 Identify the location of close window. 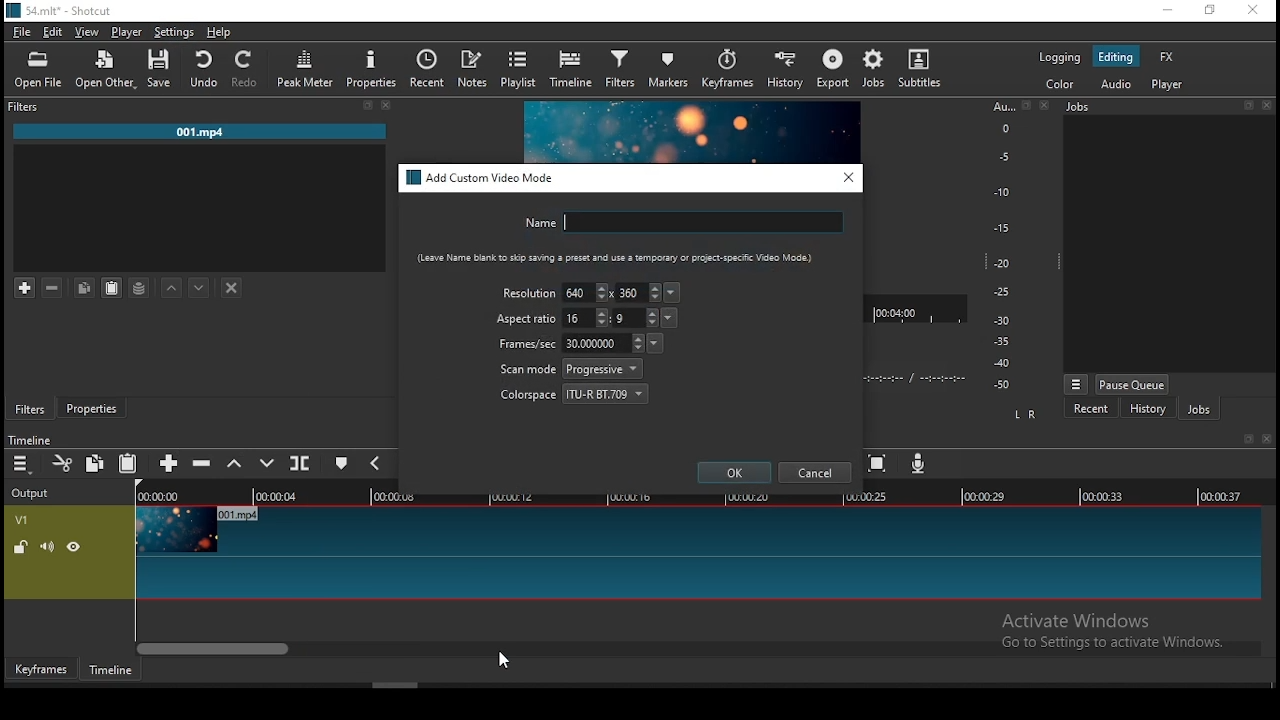
(849, 177).